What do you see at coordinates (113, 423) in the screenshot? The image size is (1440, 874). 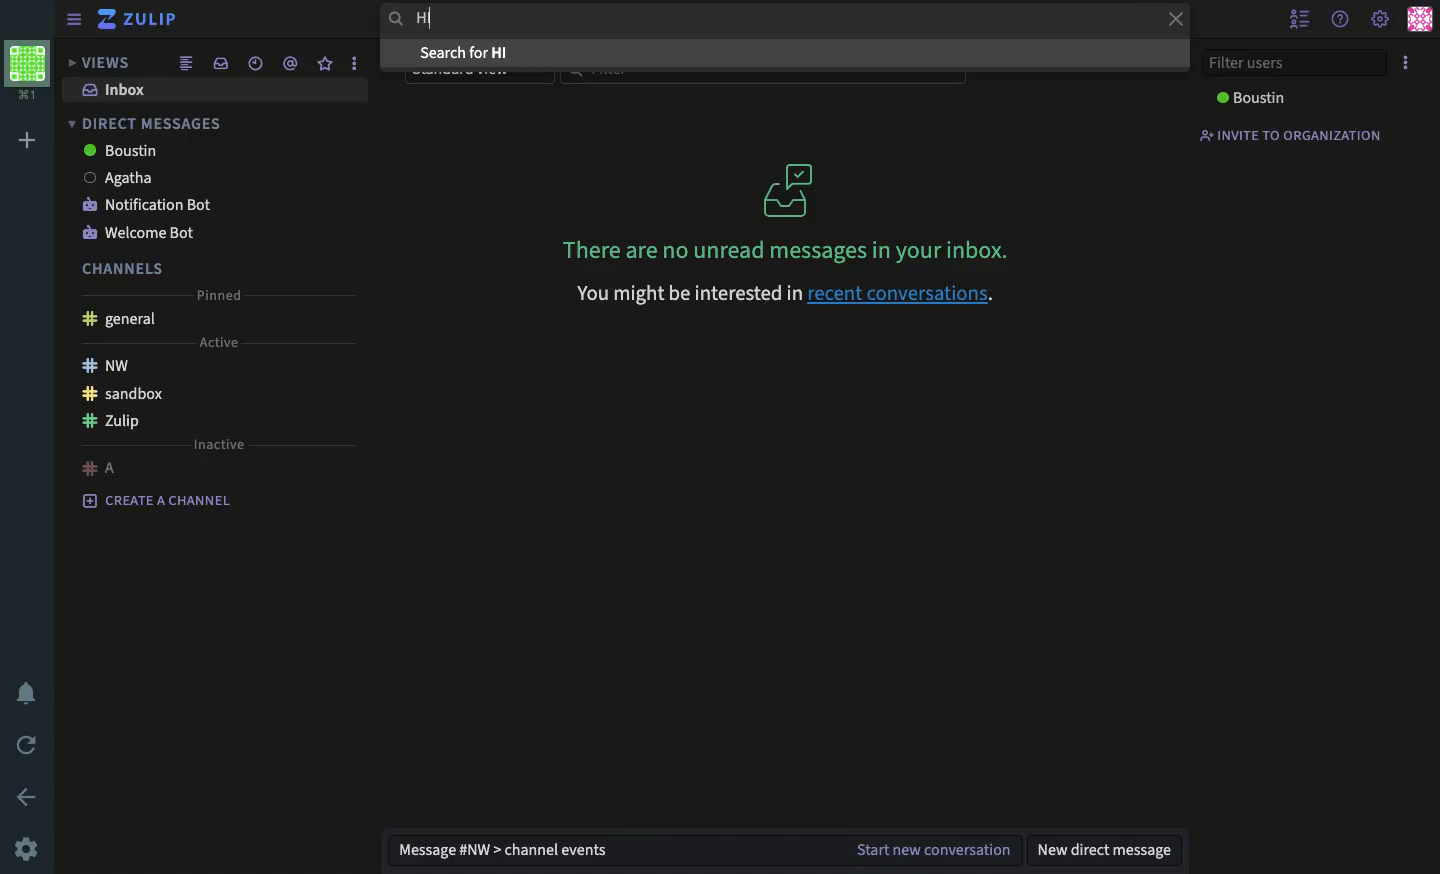 I see `Zulip` at bounding box center [113, 423].